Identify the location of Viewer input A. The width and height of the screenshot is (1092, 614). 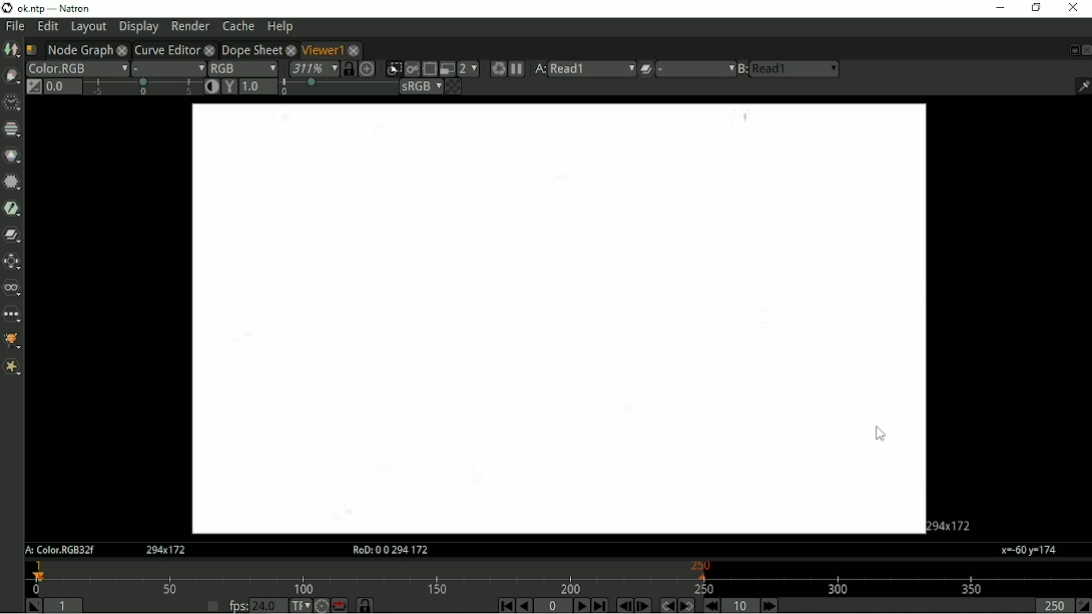
(536, 69).